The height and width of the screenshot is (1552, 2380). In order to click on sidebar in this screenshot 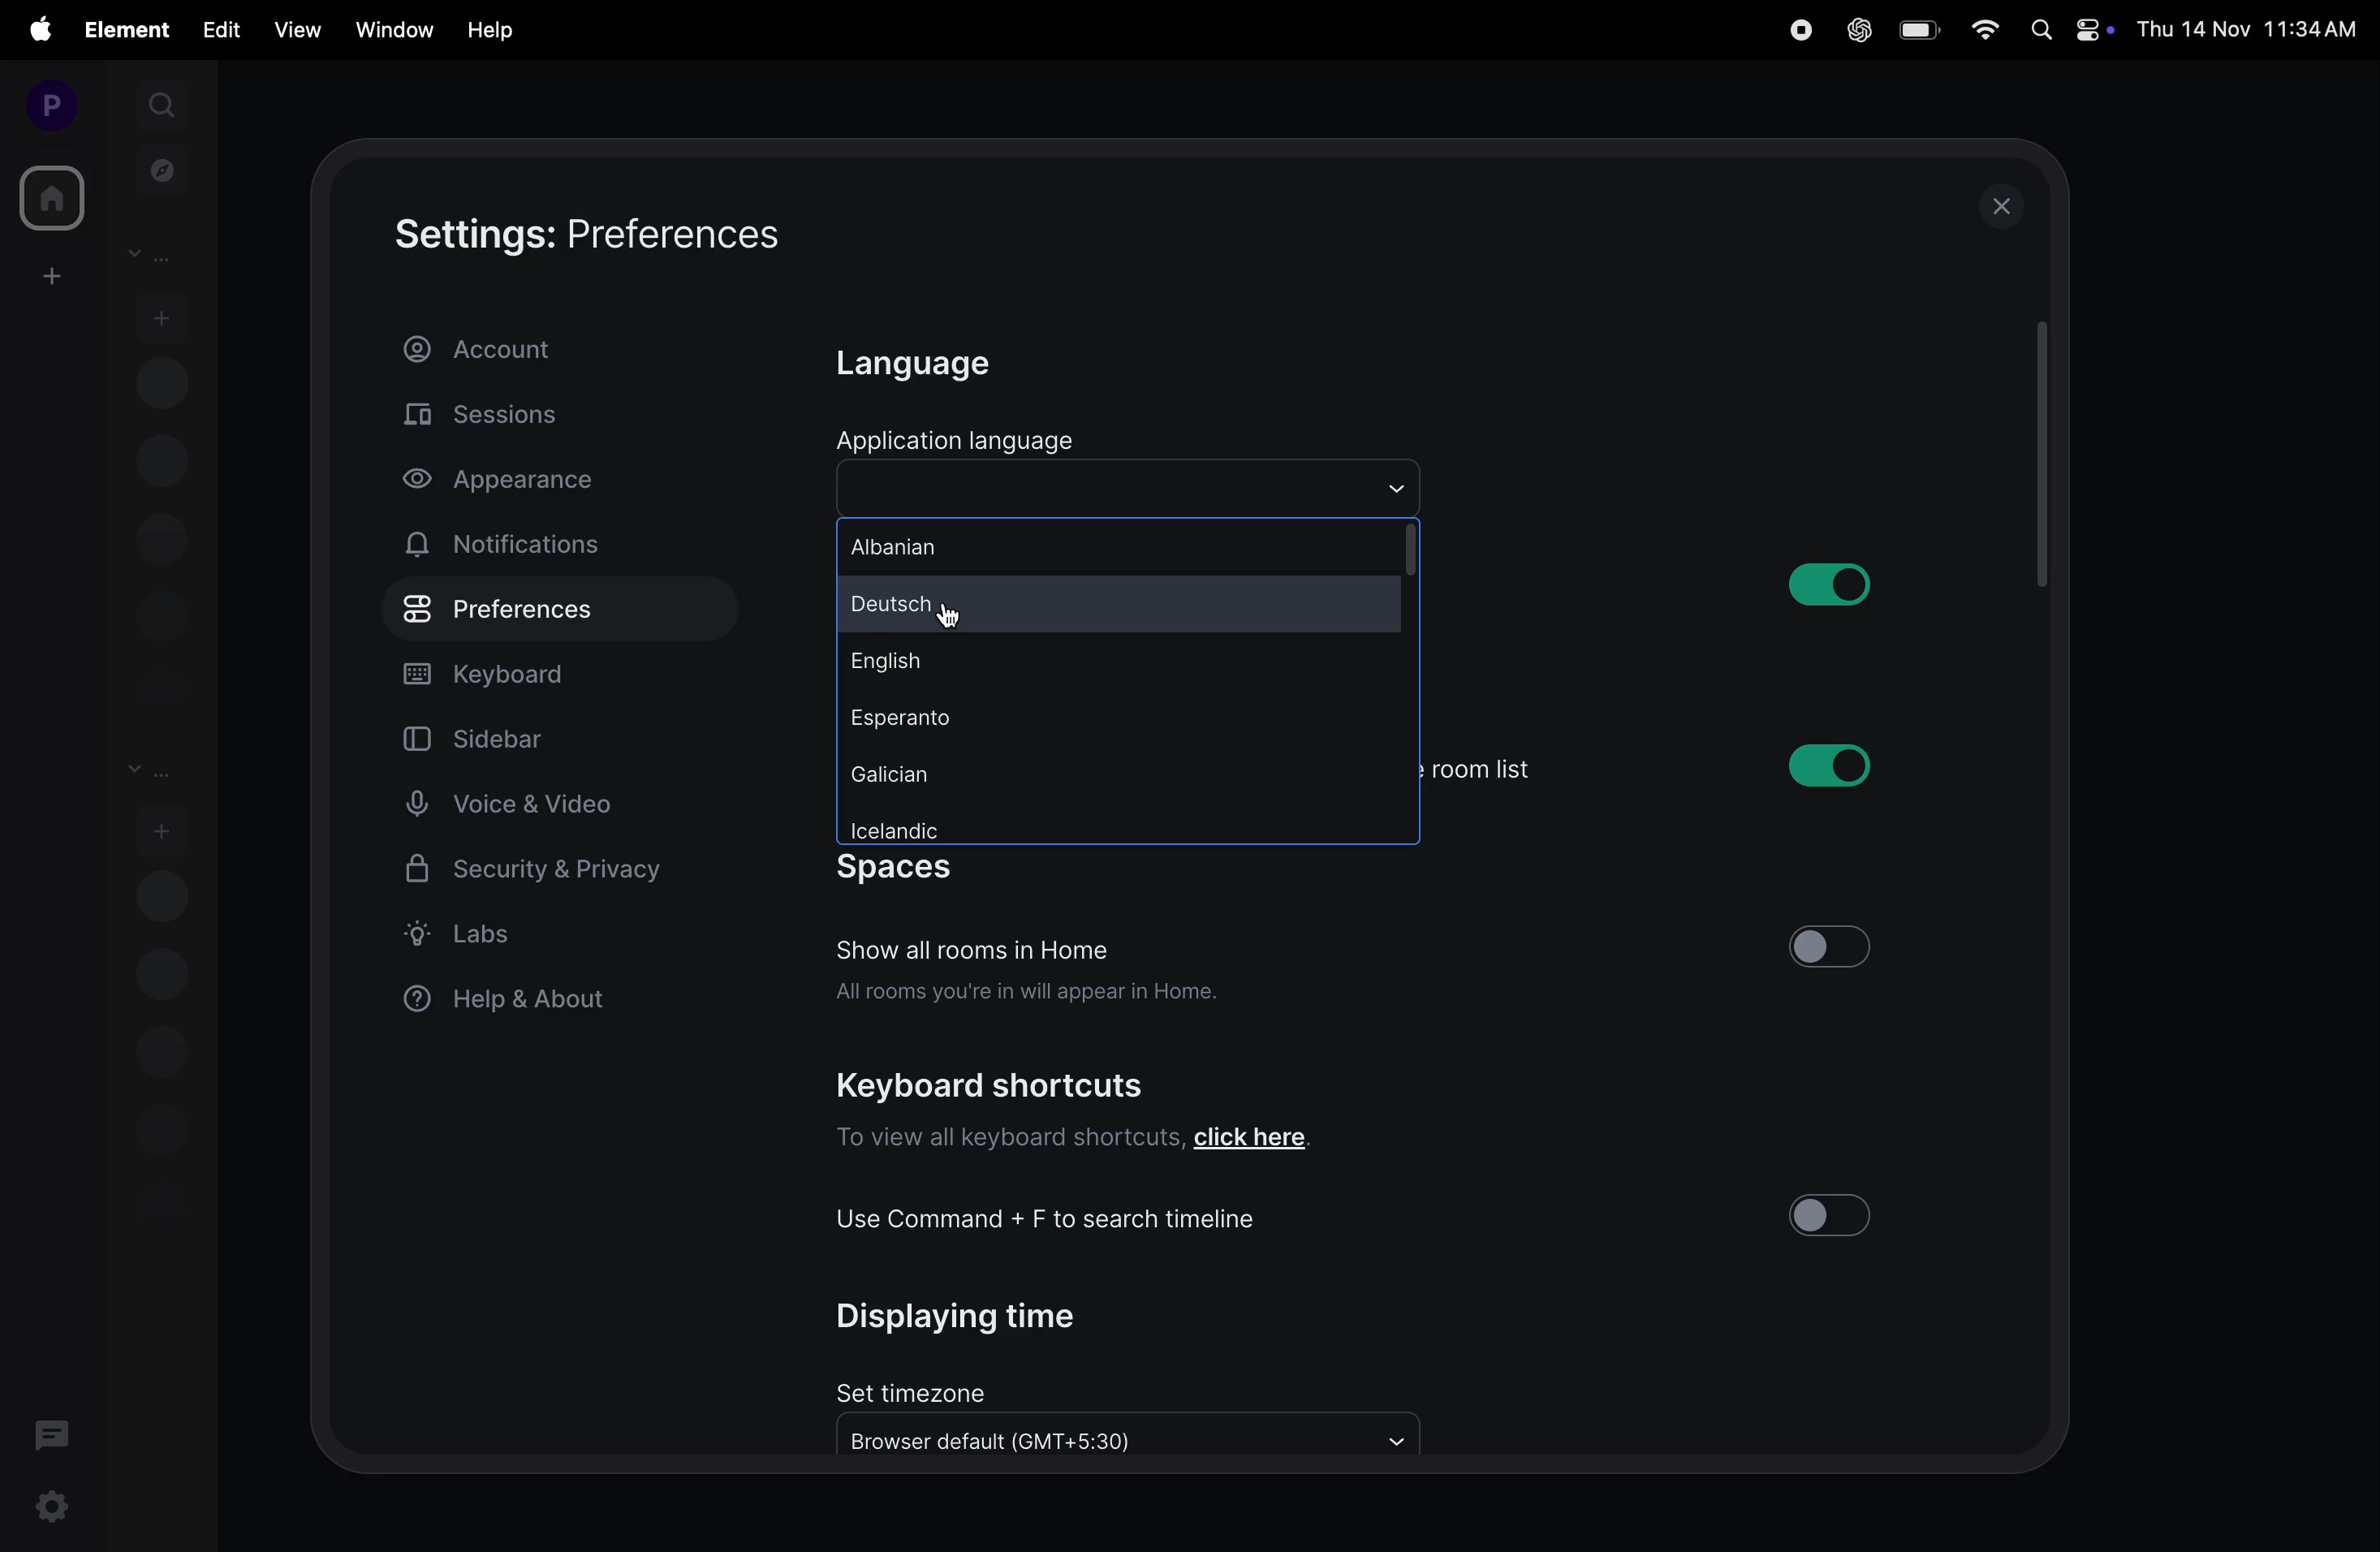, I will do `click(511, 741)`.